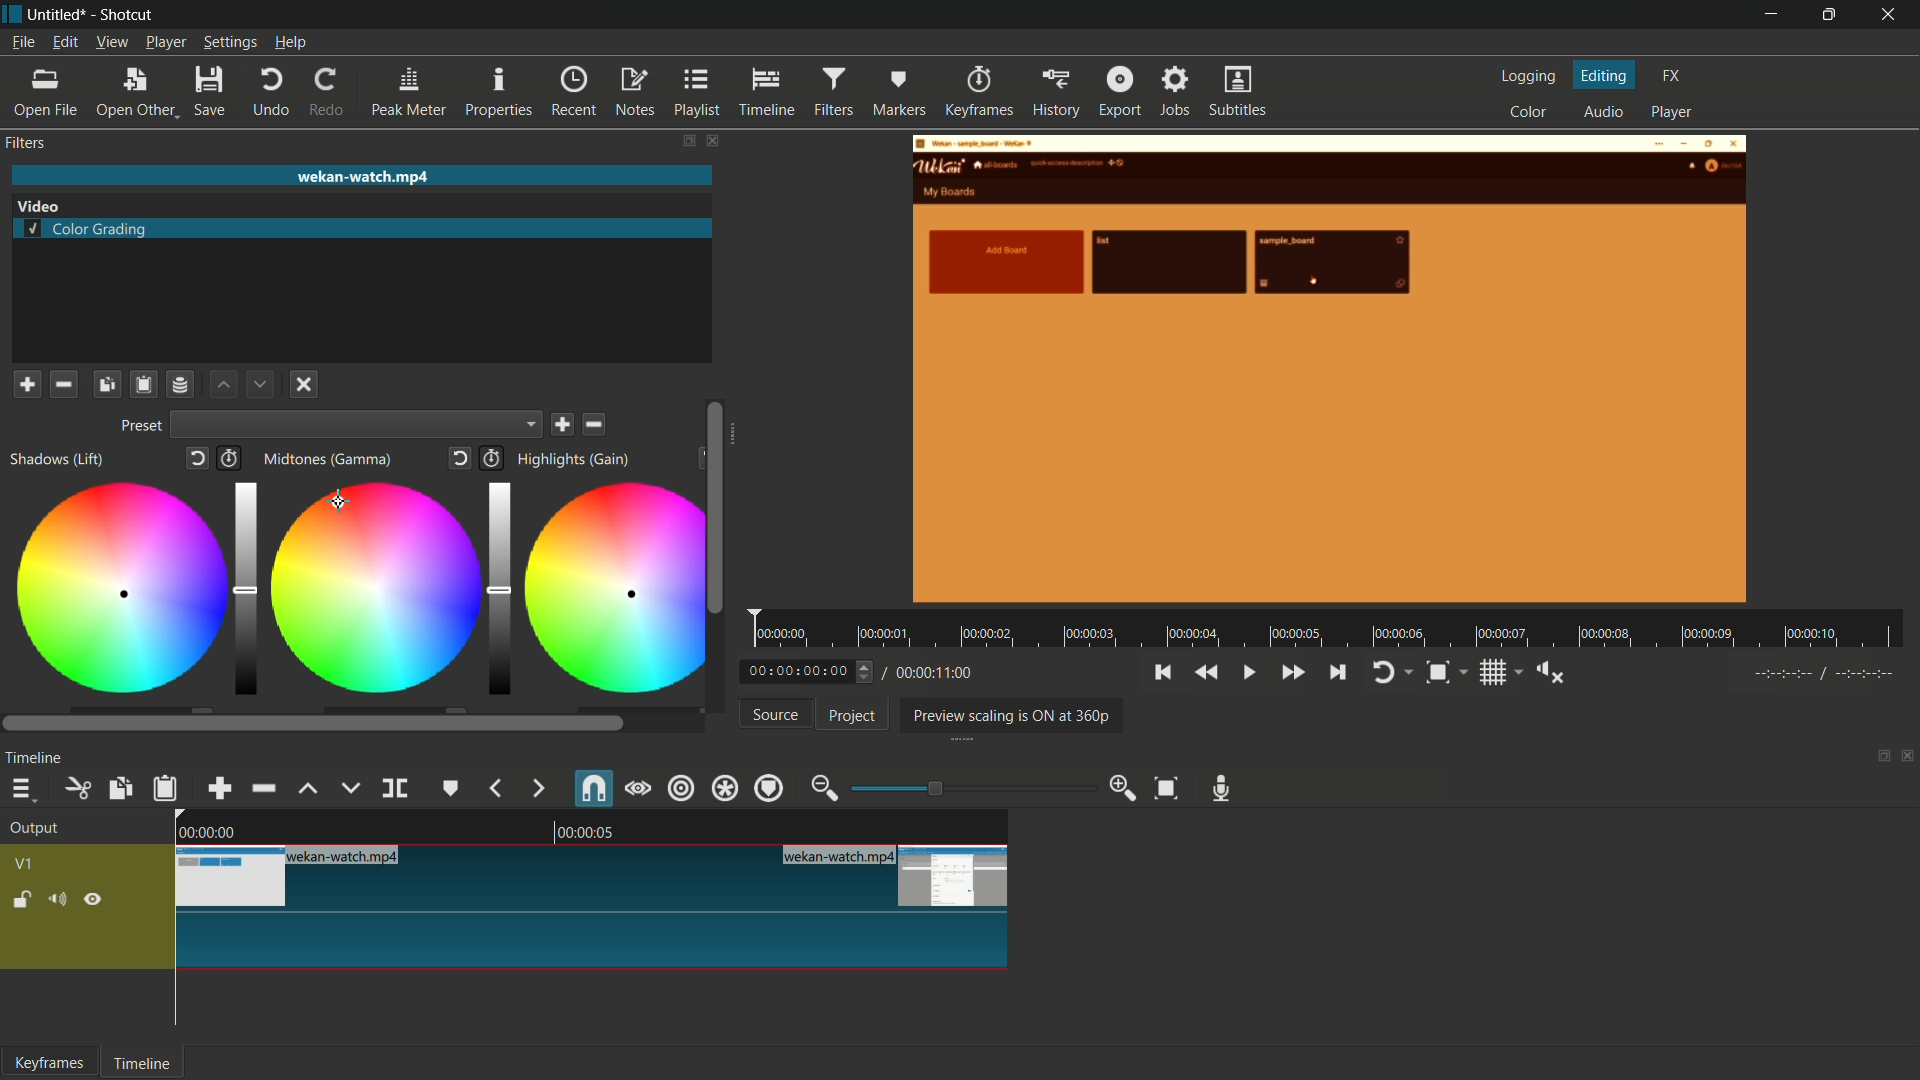  Describe the element at coordinates (536, 789) in the screenshot. I see `next marker` at that location.